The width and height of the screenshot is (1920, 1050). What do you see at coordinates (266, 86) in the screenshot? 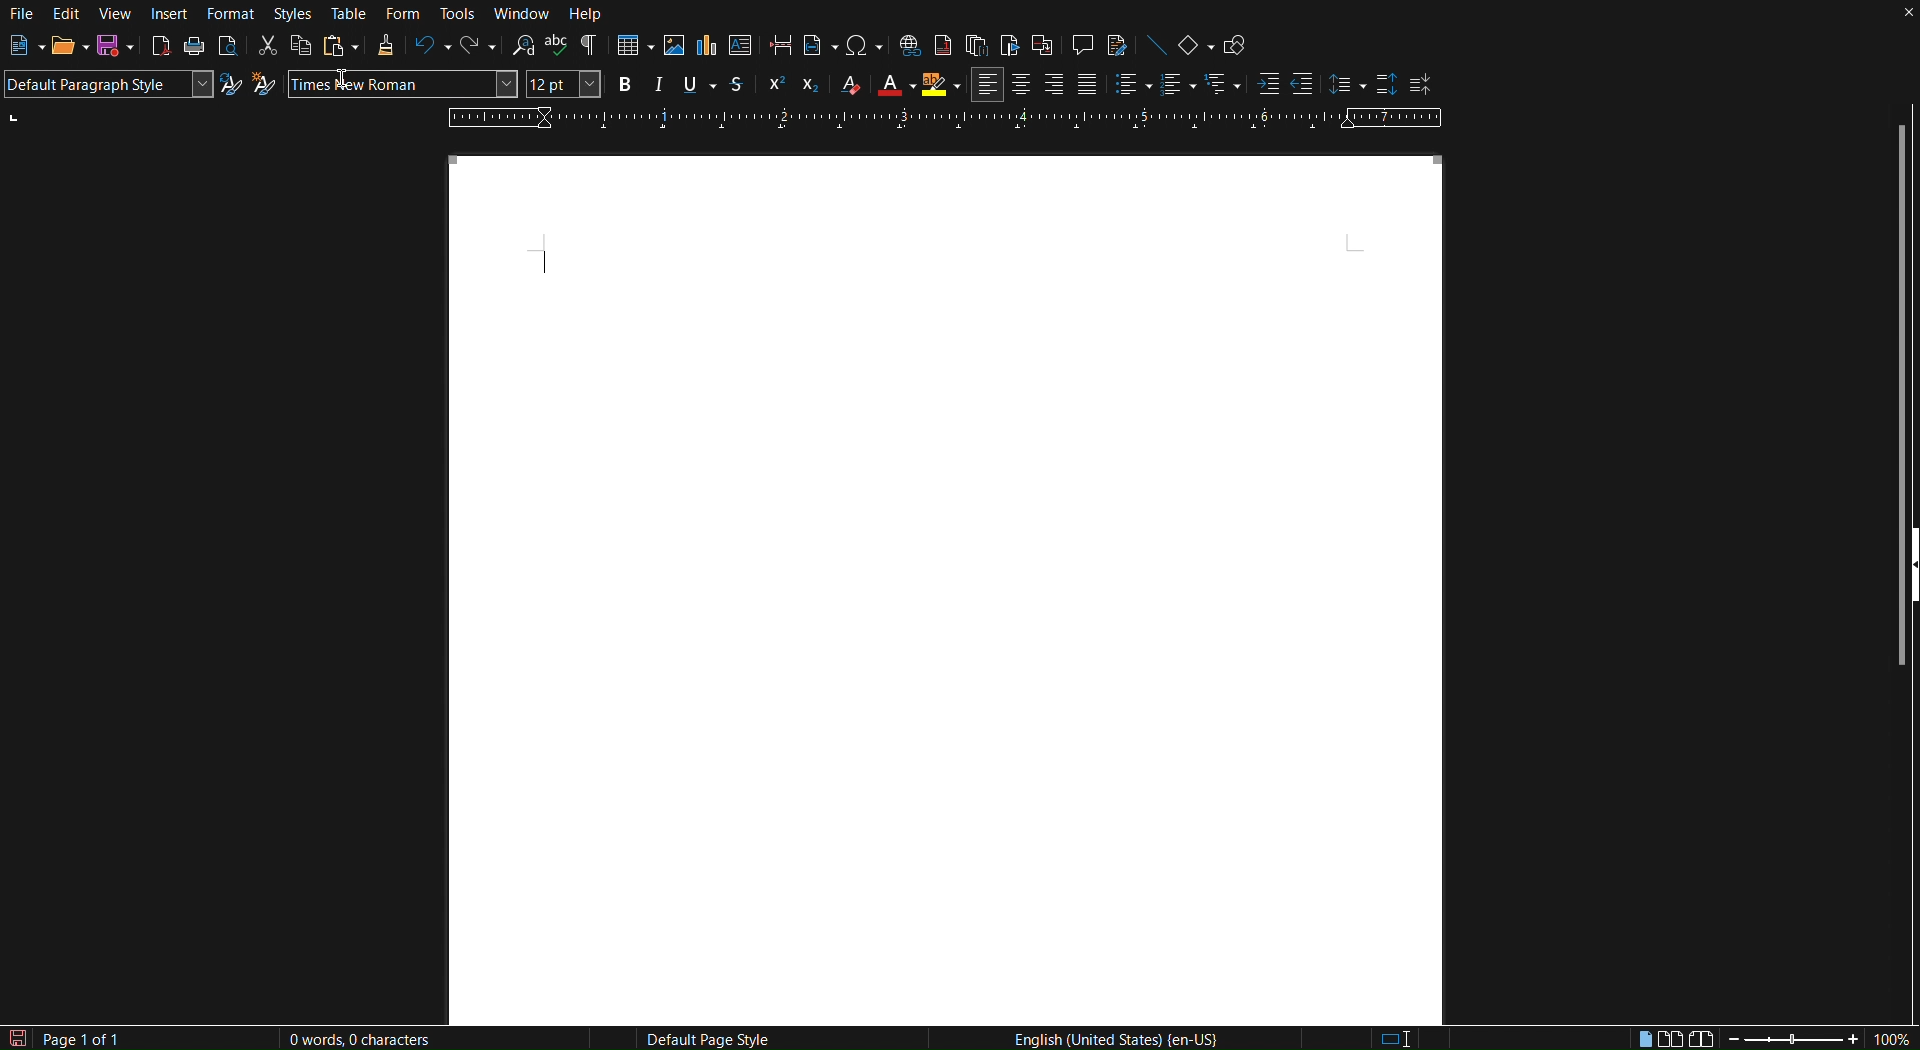
I see `New Style from Selection` at bounding box center [266, 86].